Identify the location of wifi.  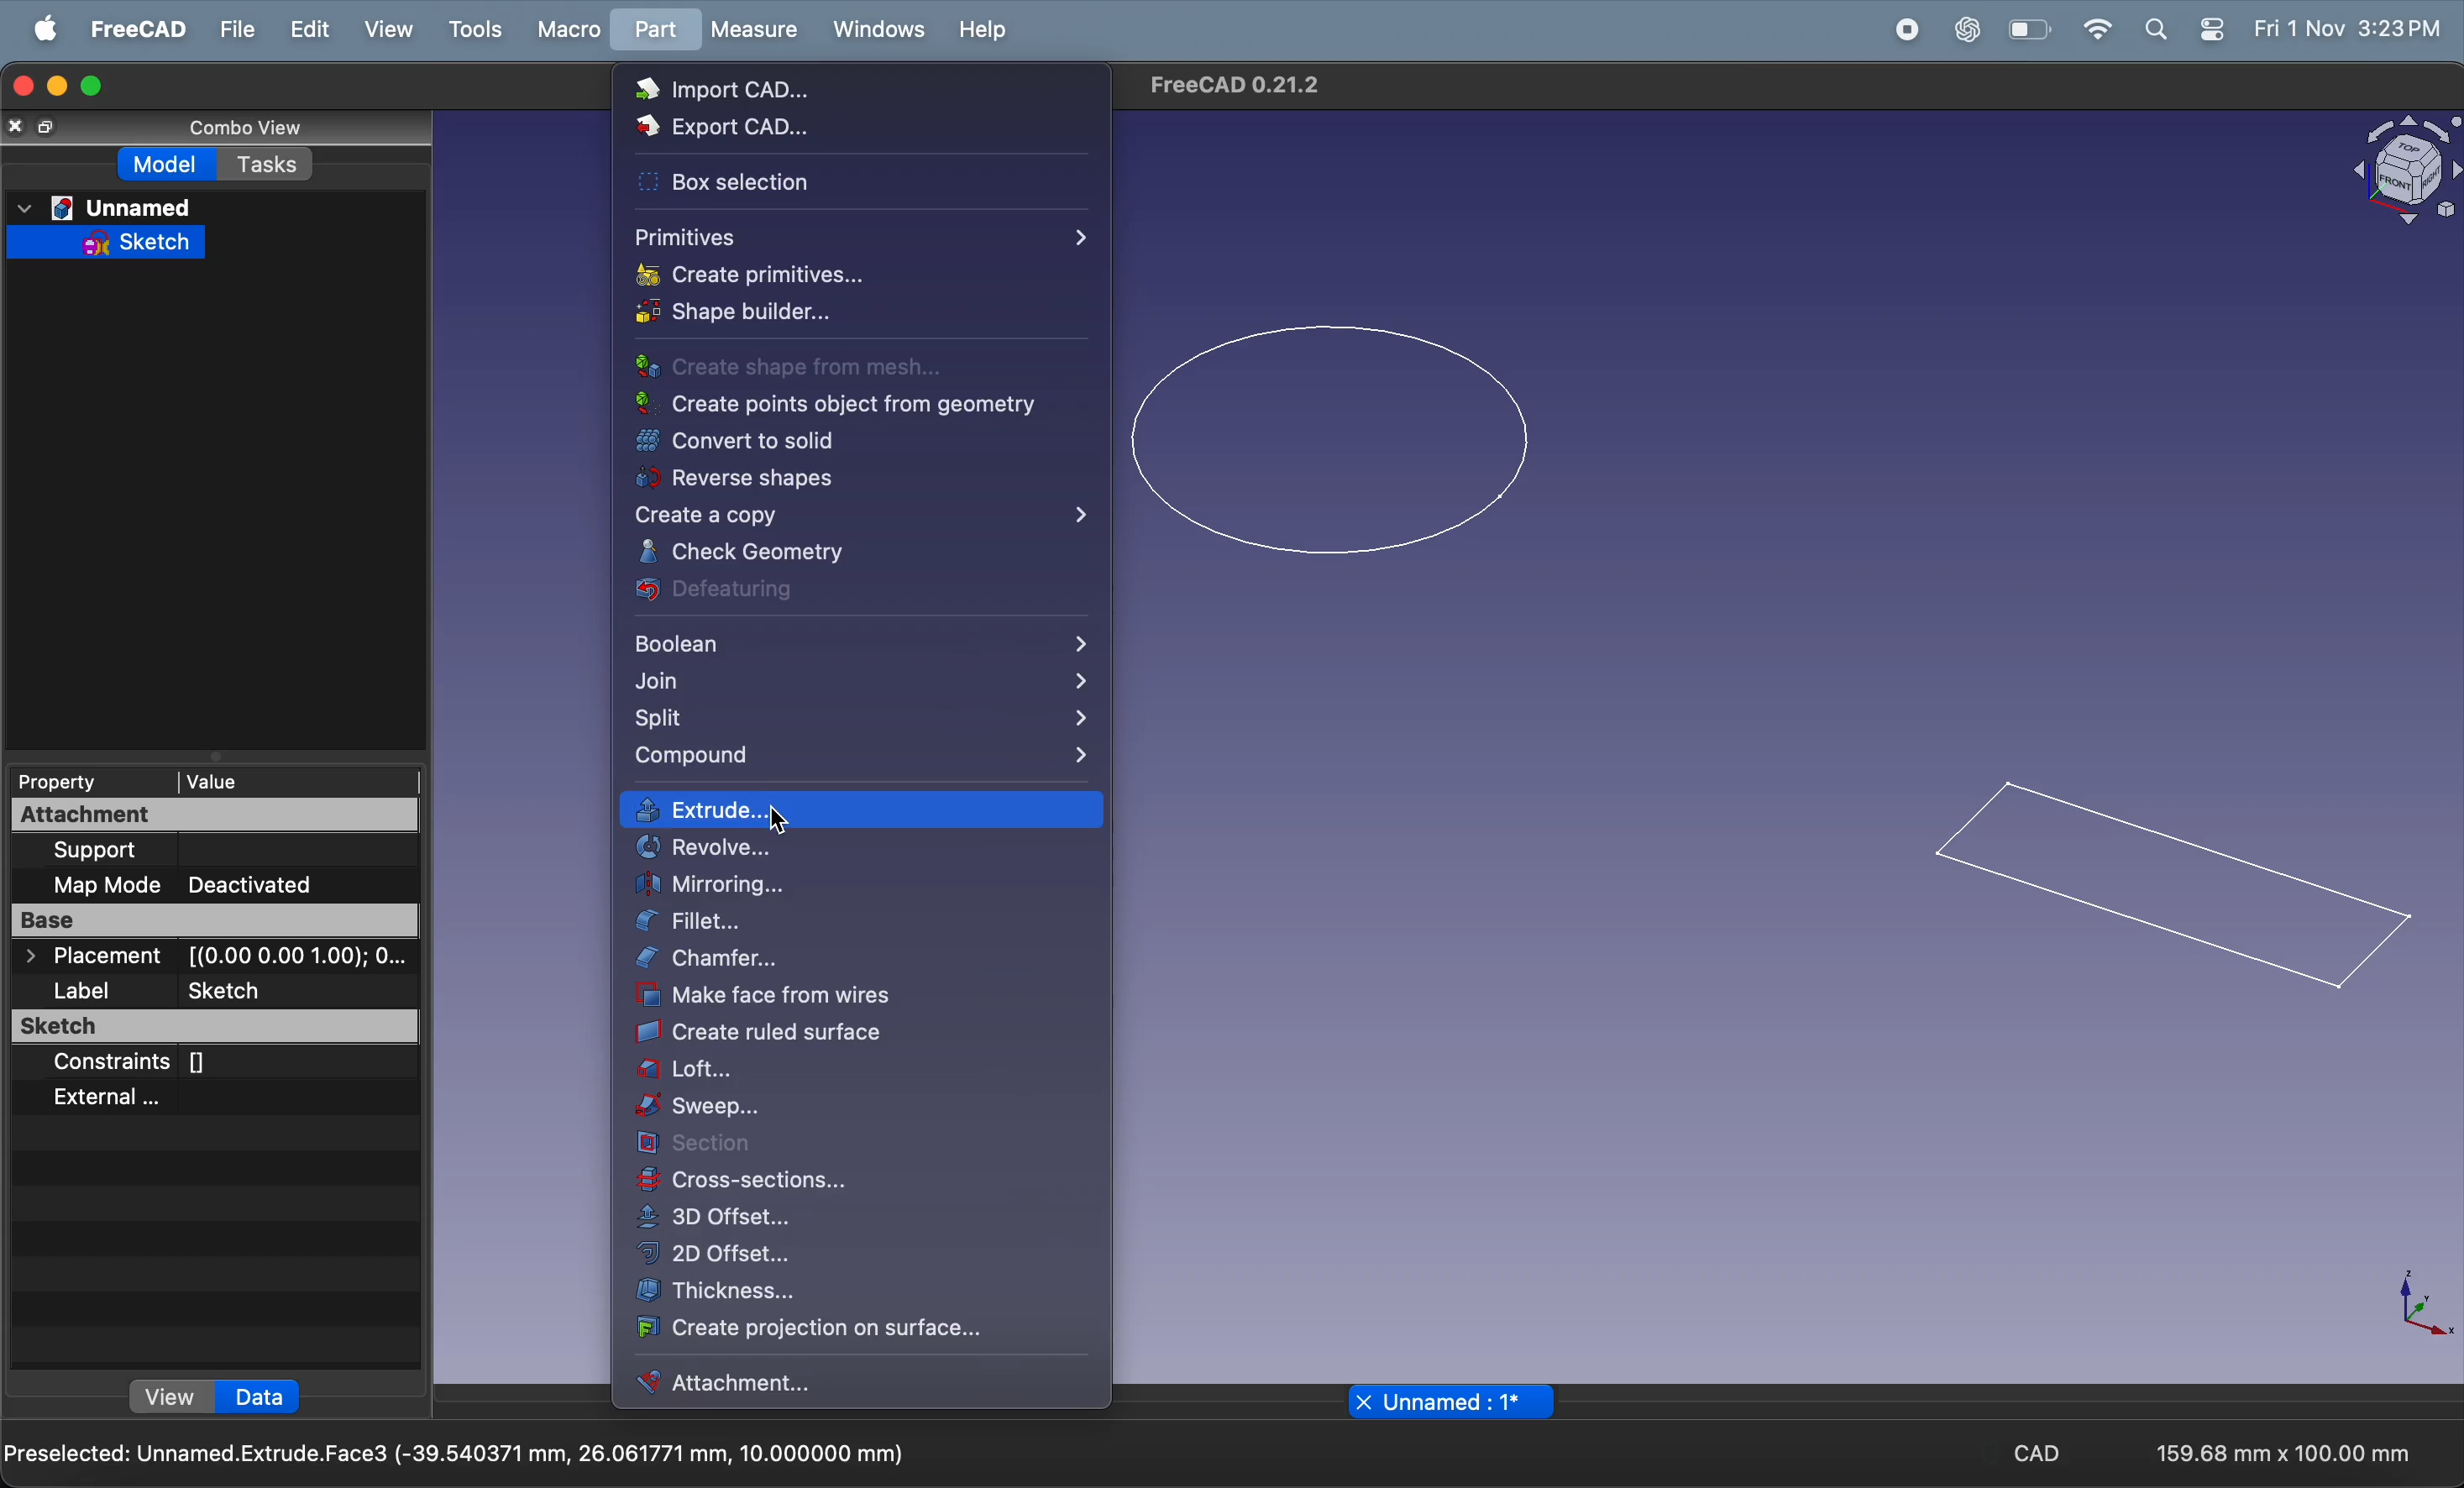
(2098, 28).